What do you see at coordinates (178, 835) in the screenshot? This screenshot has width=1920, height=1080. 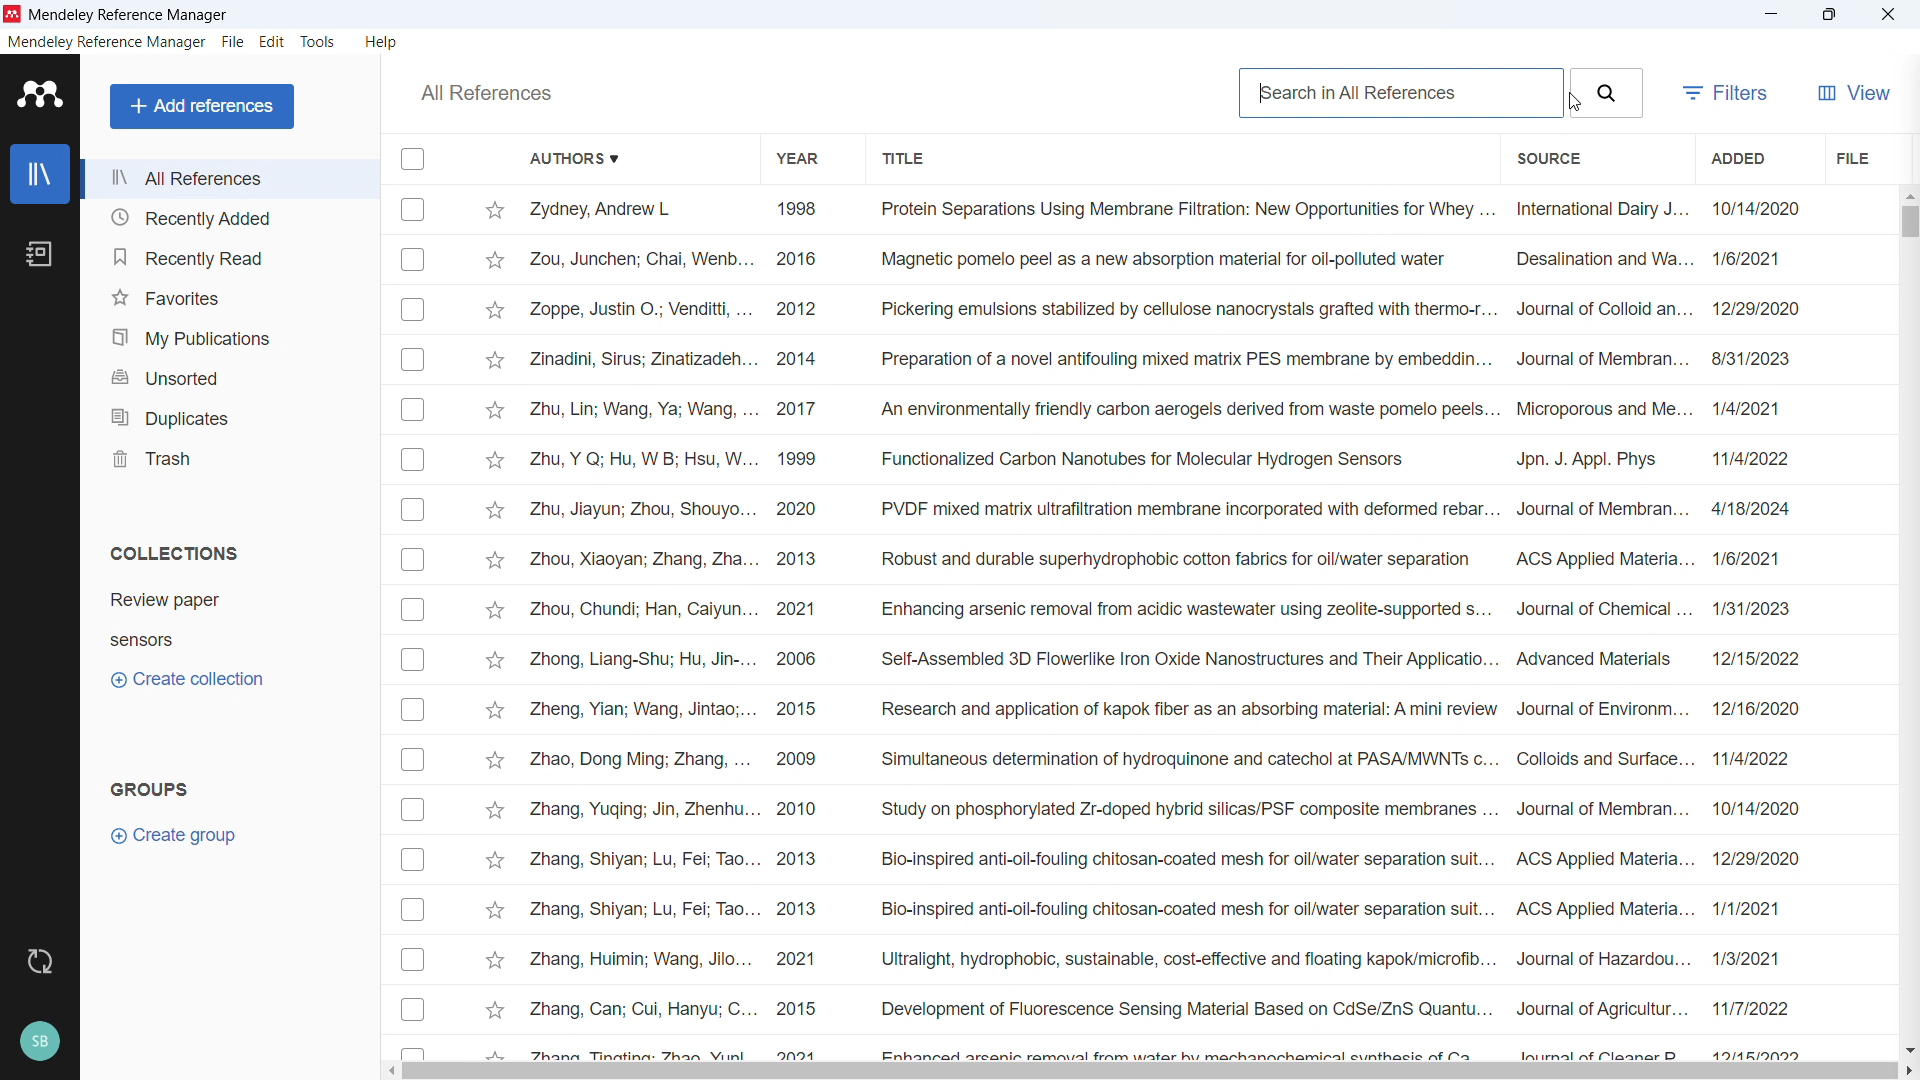 I see `Create group ` at bounding box center [178, 835].